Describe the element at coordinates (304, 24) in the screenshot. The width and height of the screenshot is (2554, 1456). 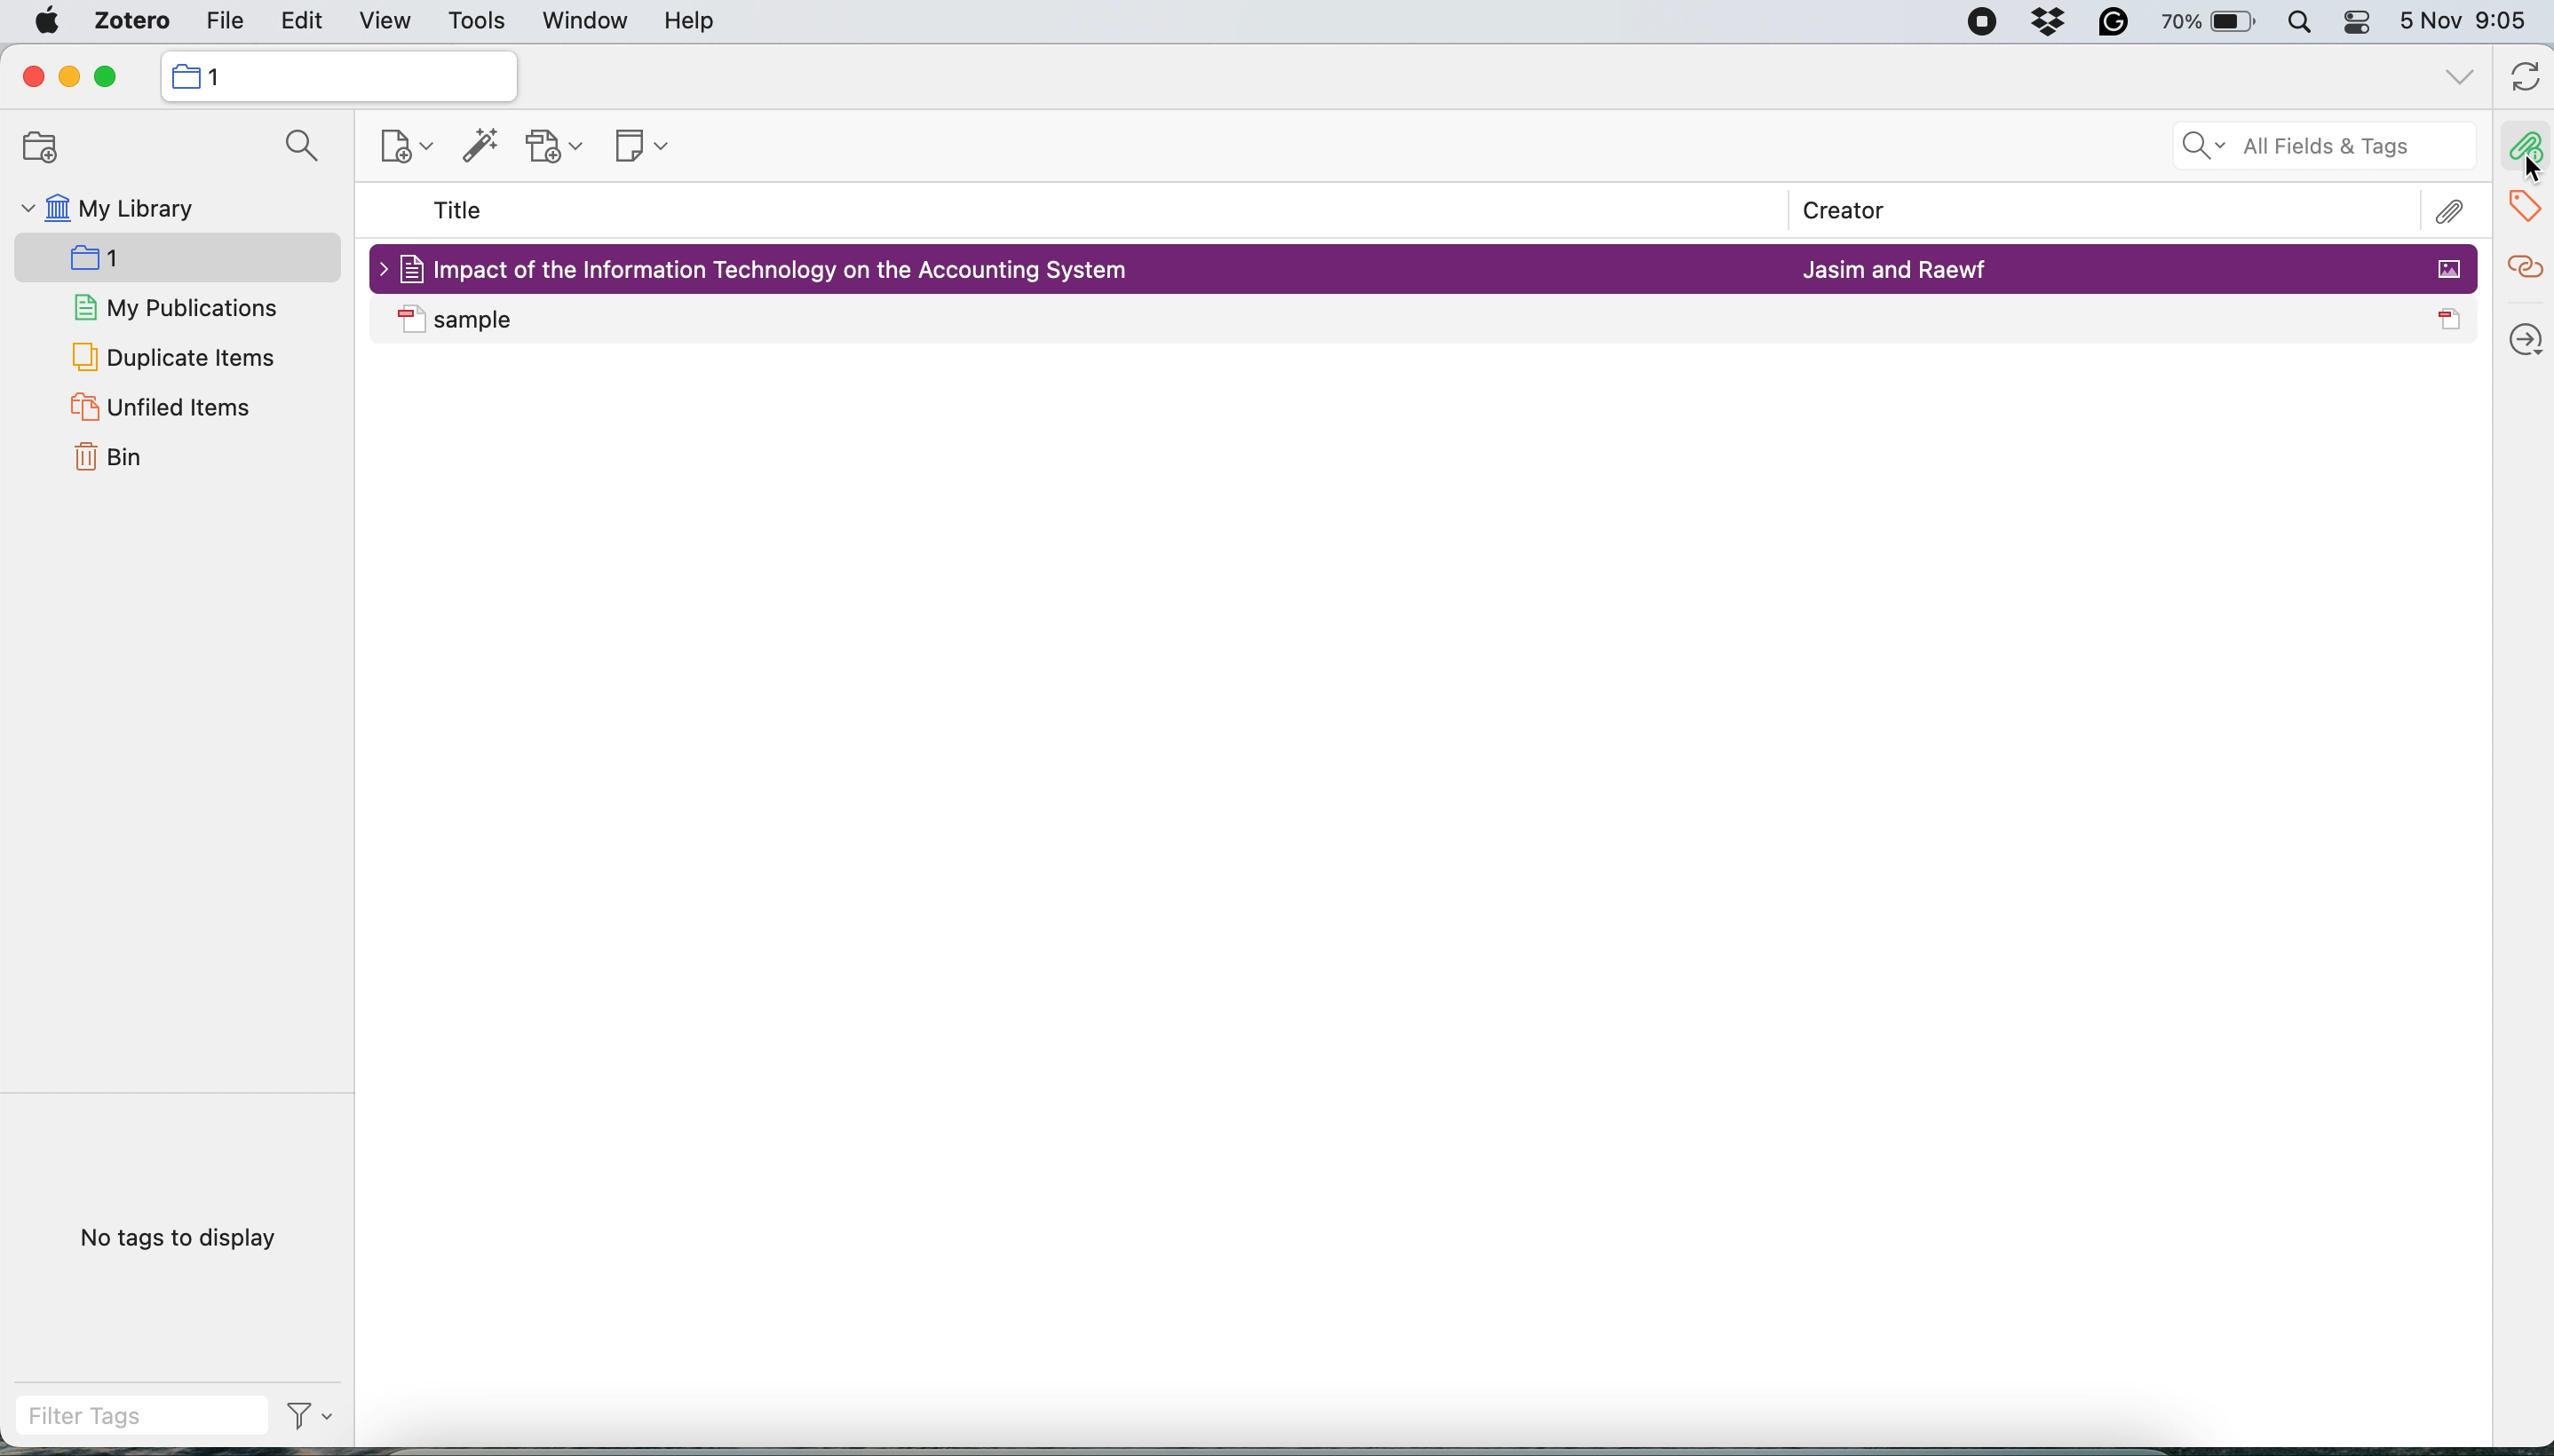
I see `edit` at that location.